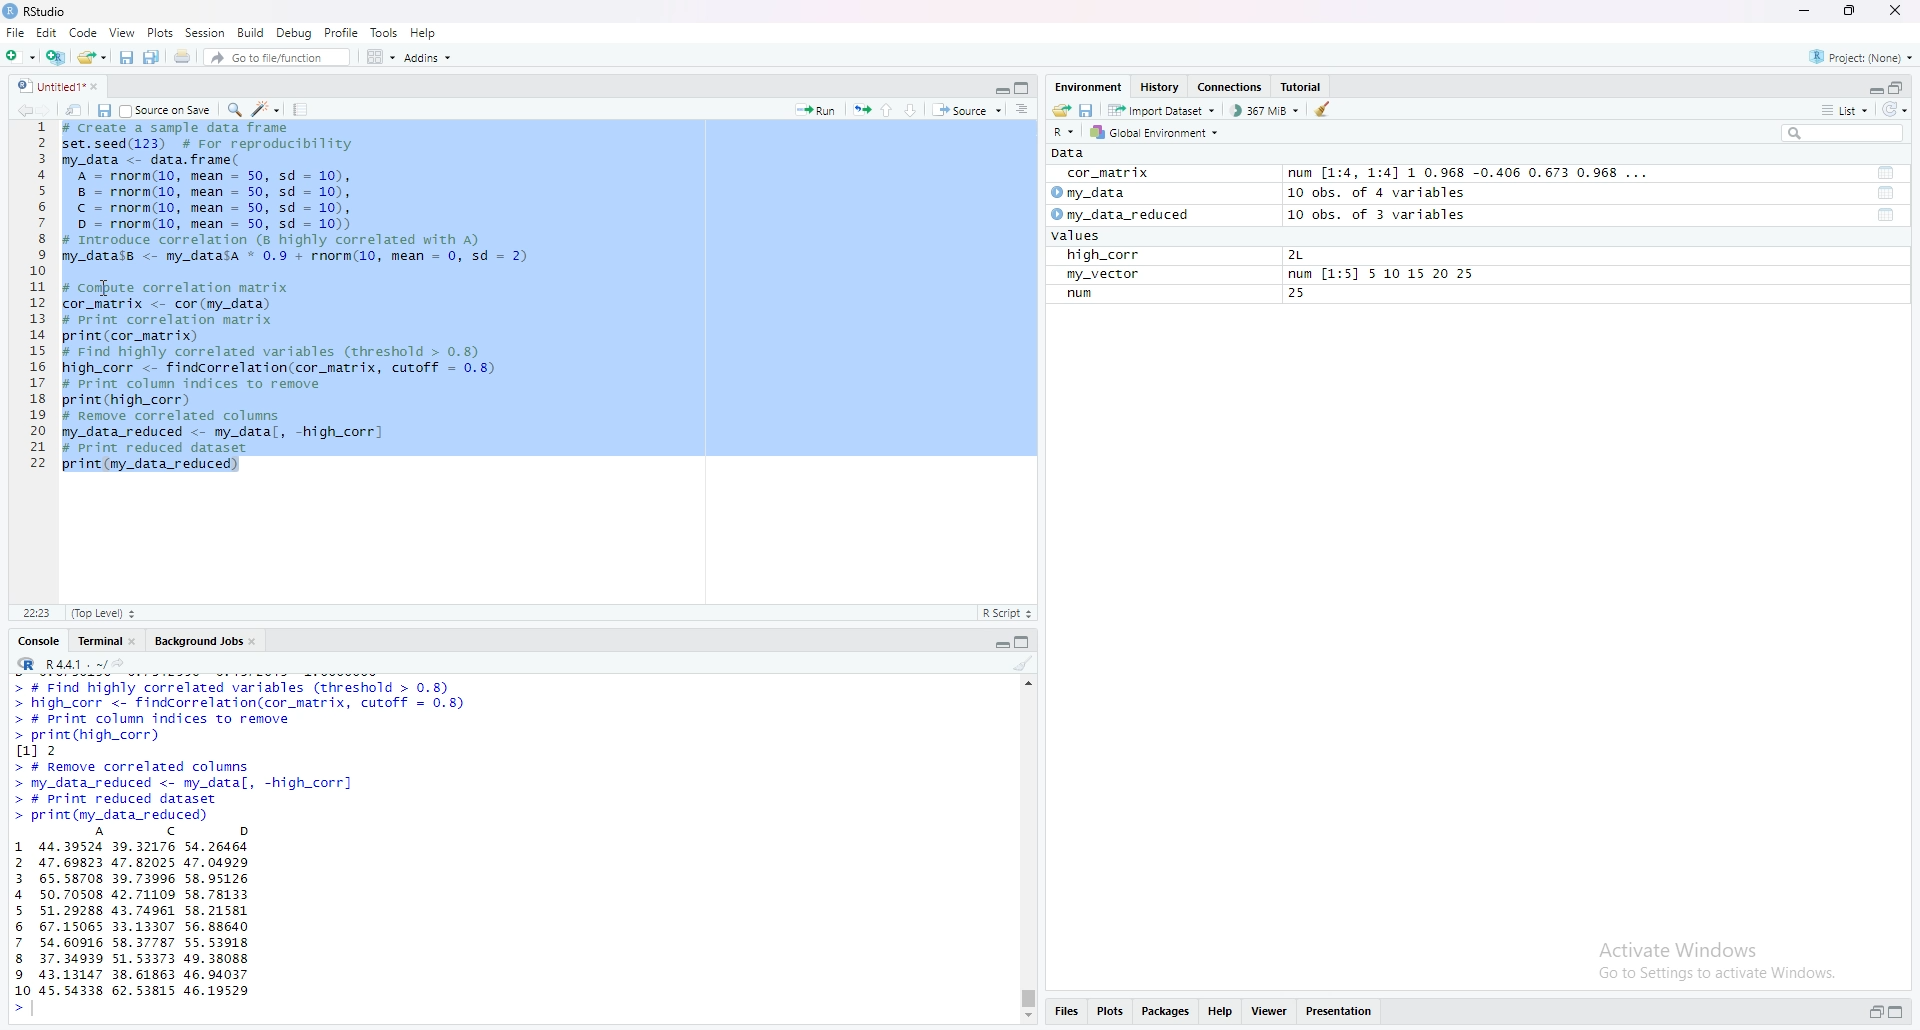 The width and height of the screenshot is (1920, 1030). Describe the element at coordinates (1164, 1012) in the screenshot. I see `Packages` at that location.